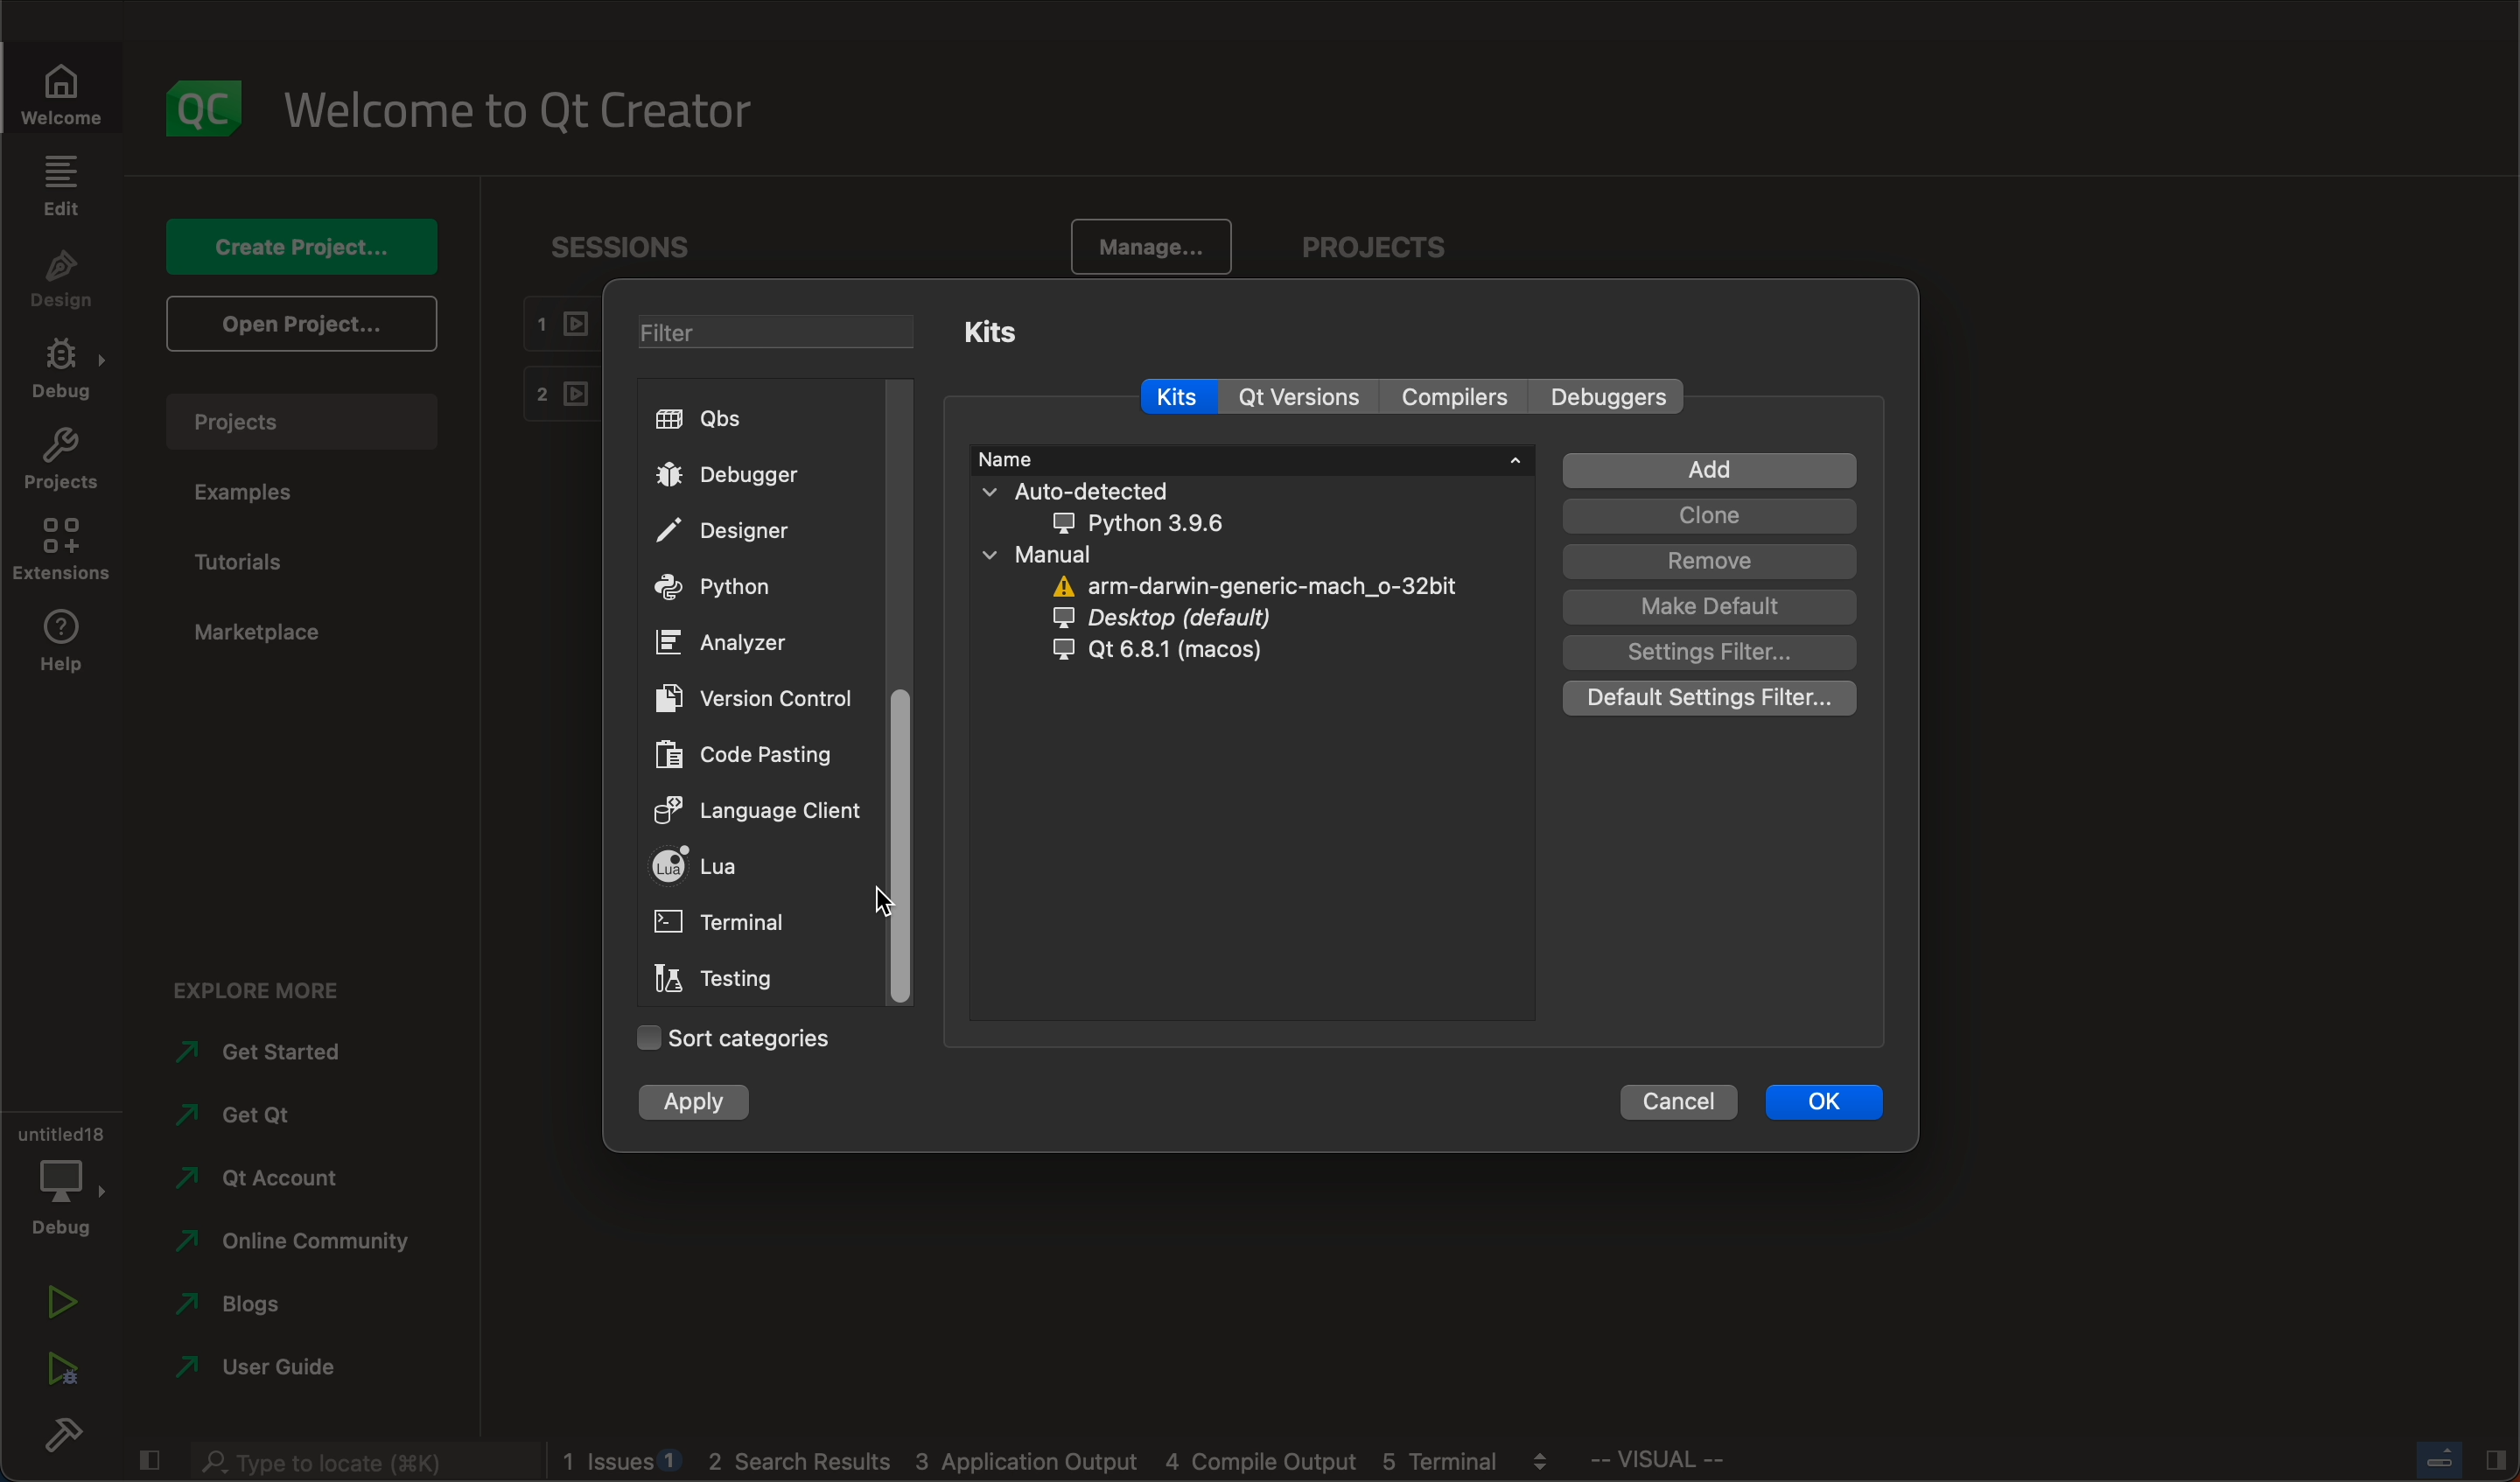 This screenshot has height=1482, width=2520. What do you see at coordinates (998, 331) in the screenshot?
I see `kits` at bounding box center [998, 331].